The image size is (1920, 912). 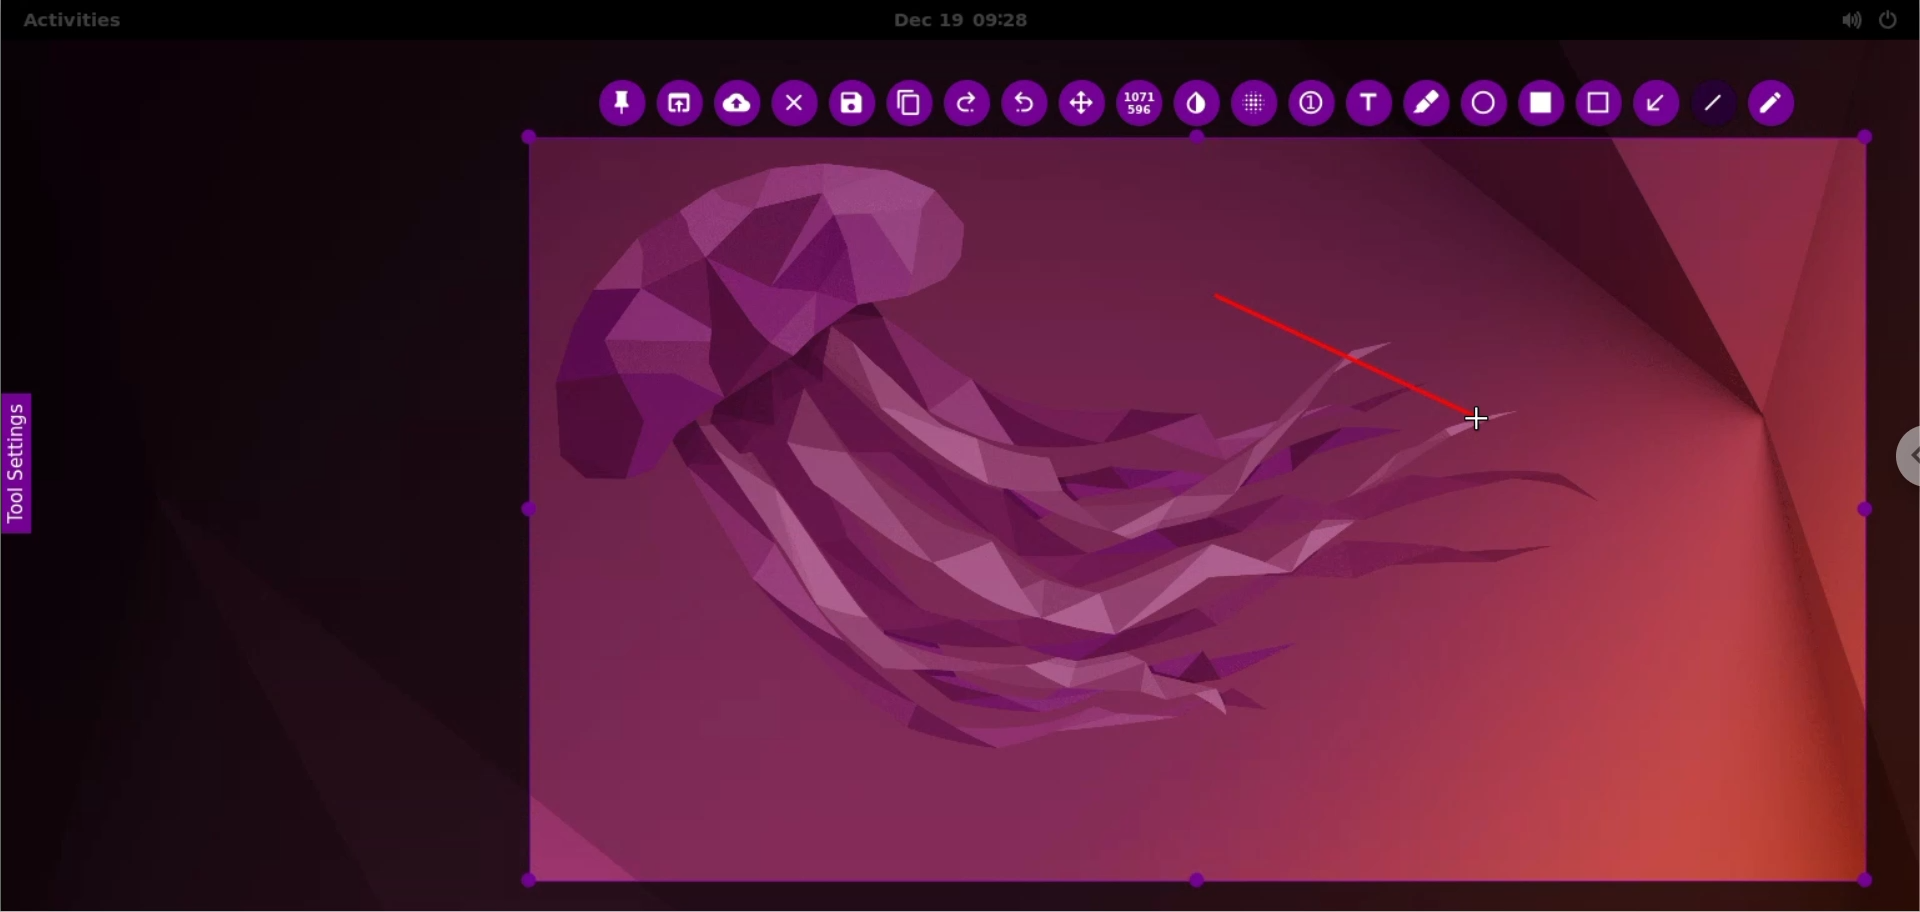 What do you see at coordinates (1484, 421) in the screenshot?
I see `cursor` at bounding box center [1484, 421].